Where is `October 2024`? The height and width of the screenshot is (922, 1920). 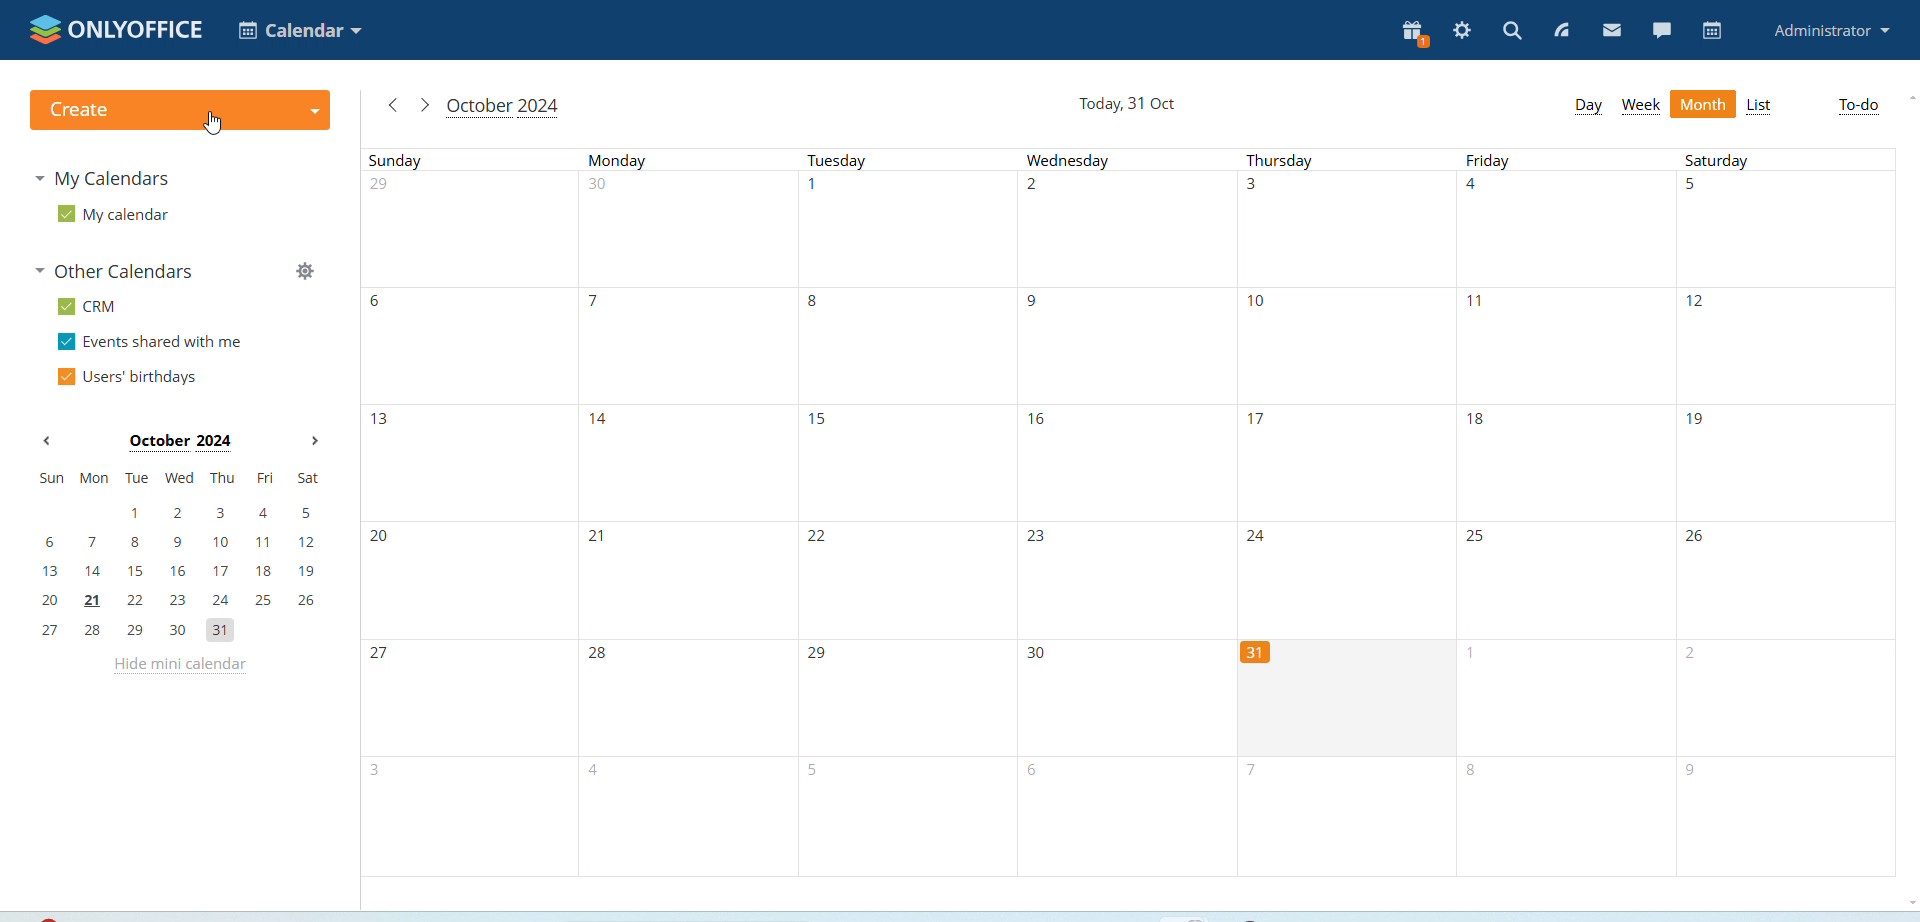 October 2024 is located at coordinates (180, 441).